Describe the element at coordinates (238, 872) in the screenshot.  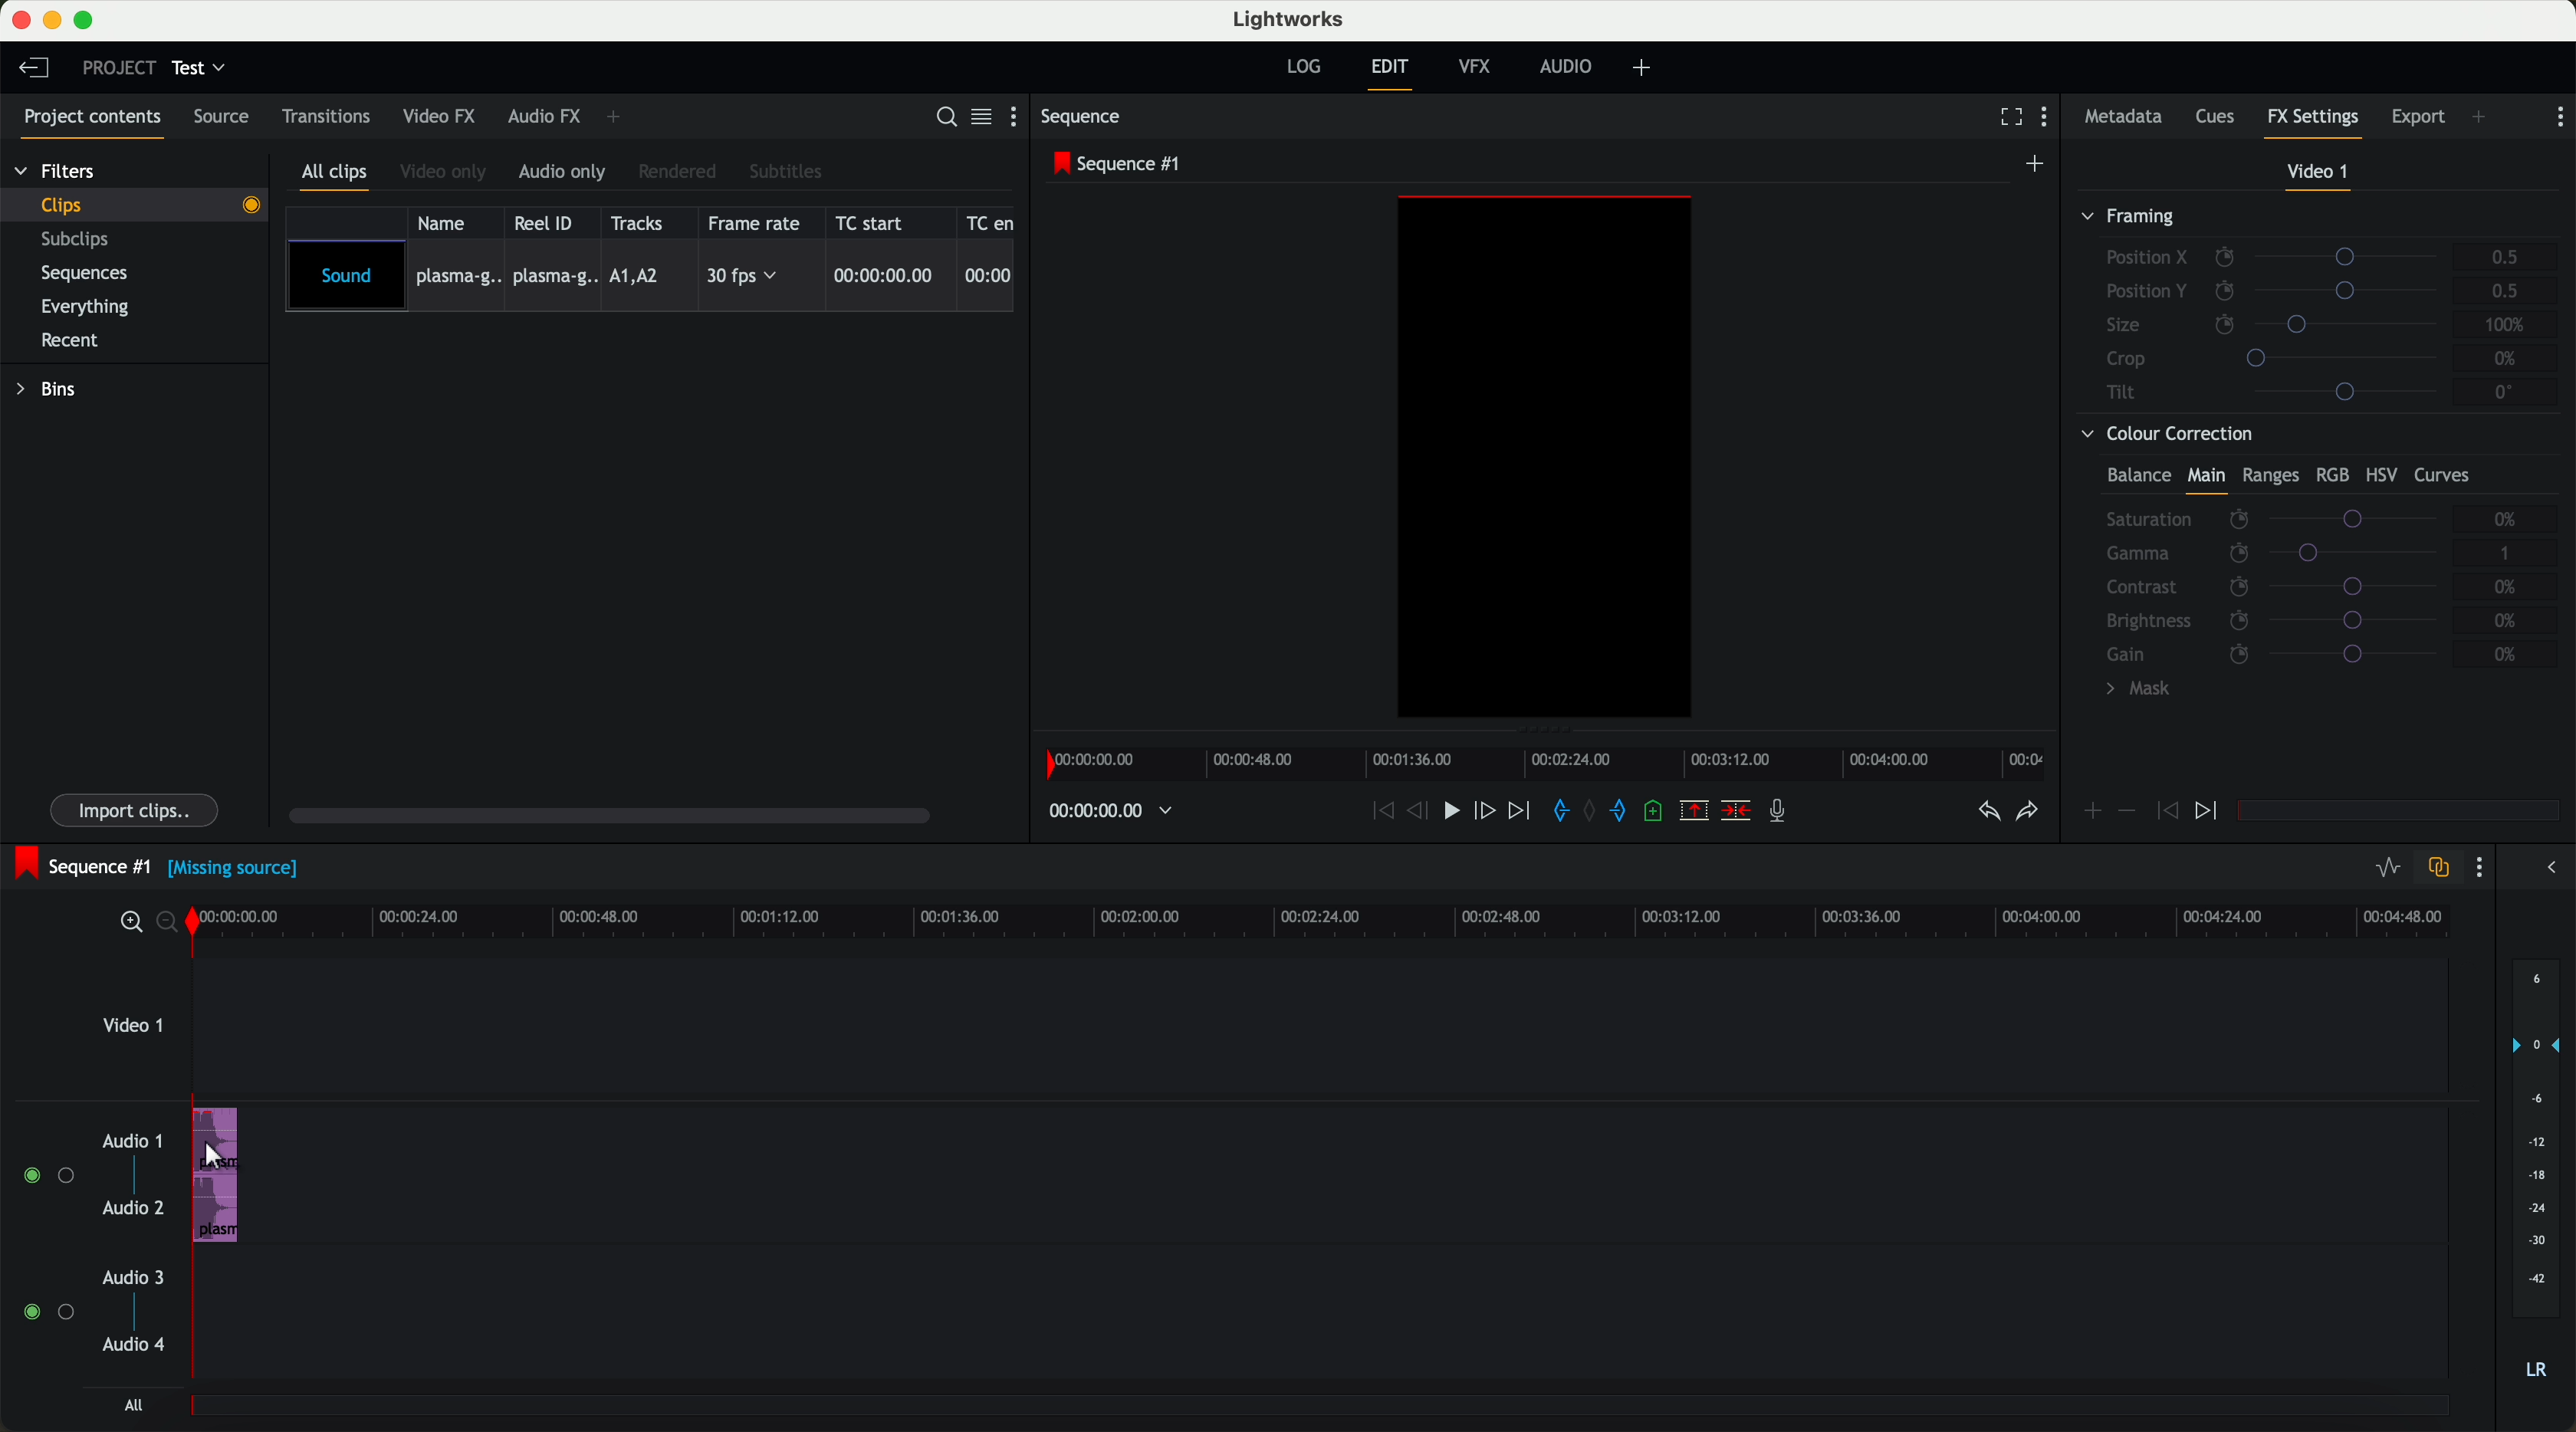
I see `(Missing source)` at that location.